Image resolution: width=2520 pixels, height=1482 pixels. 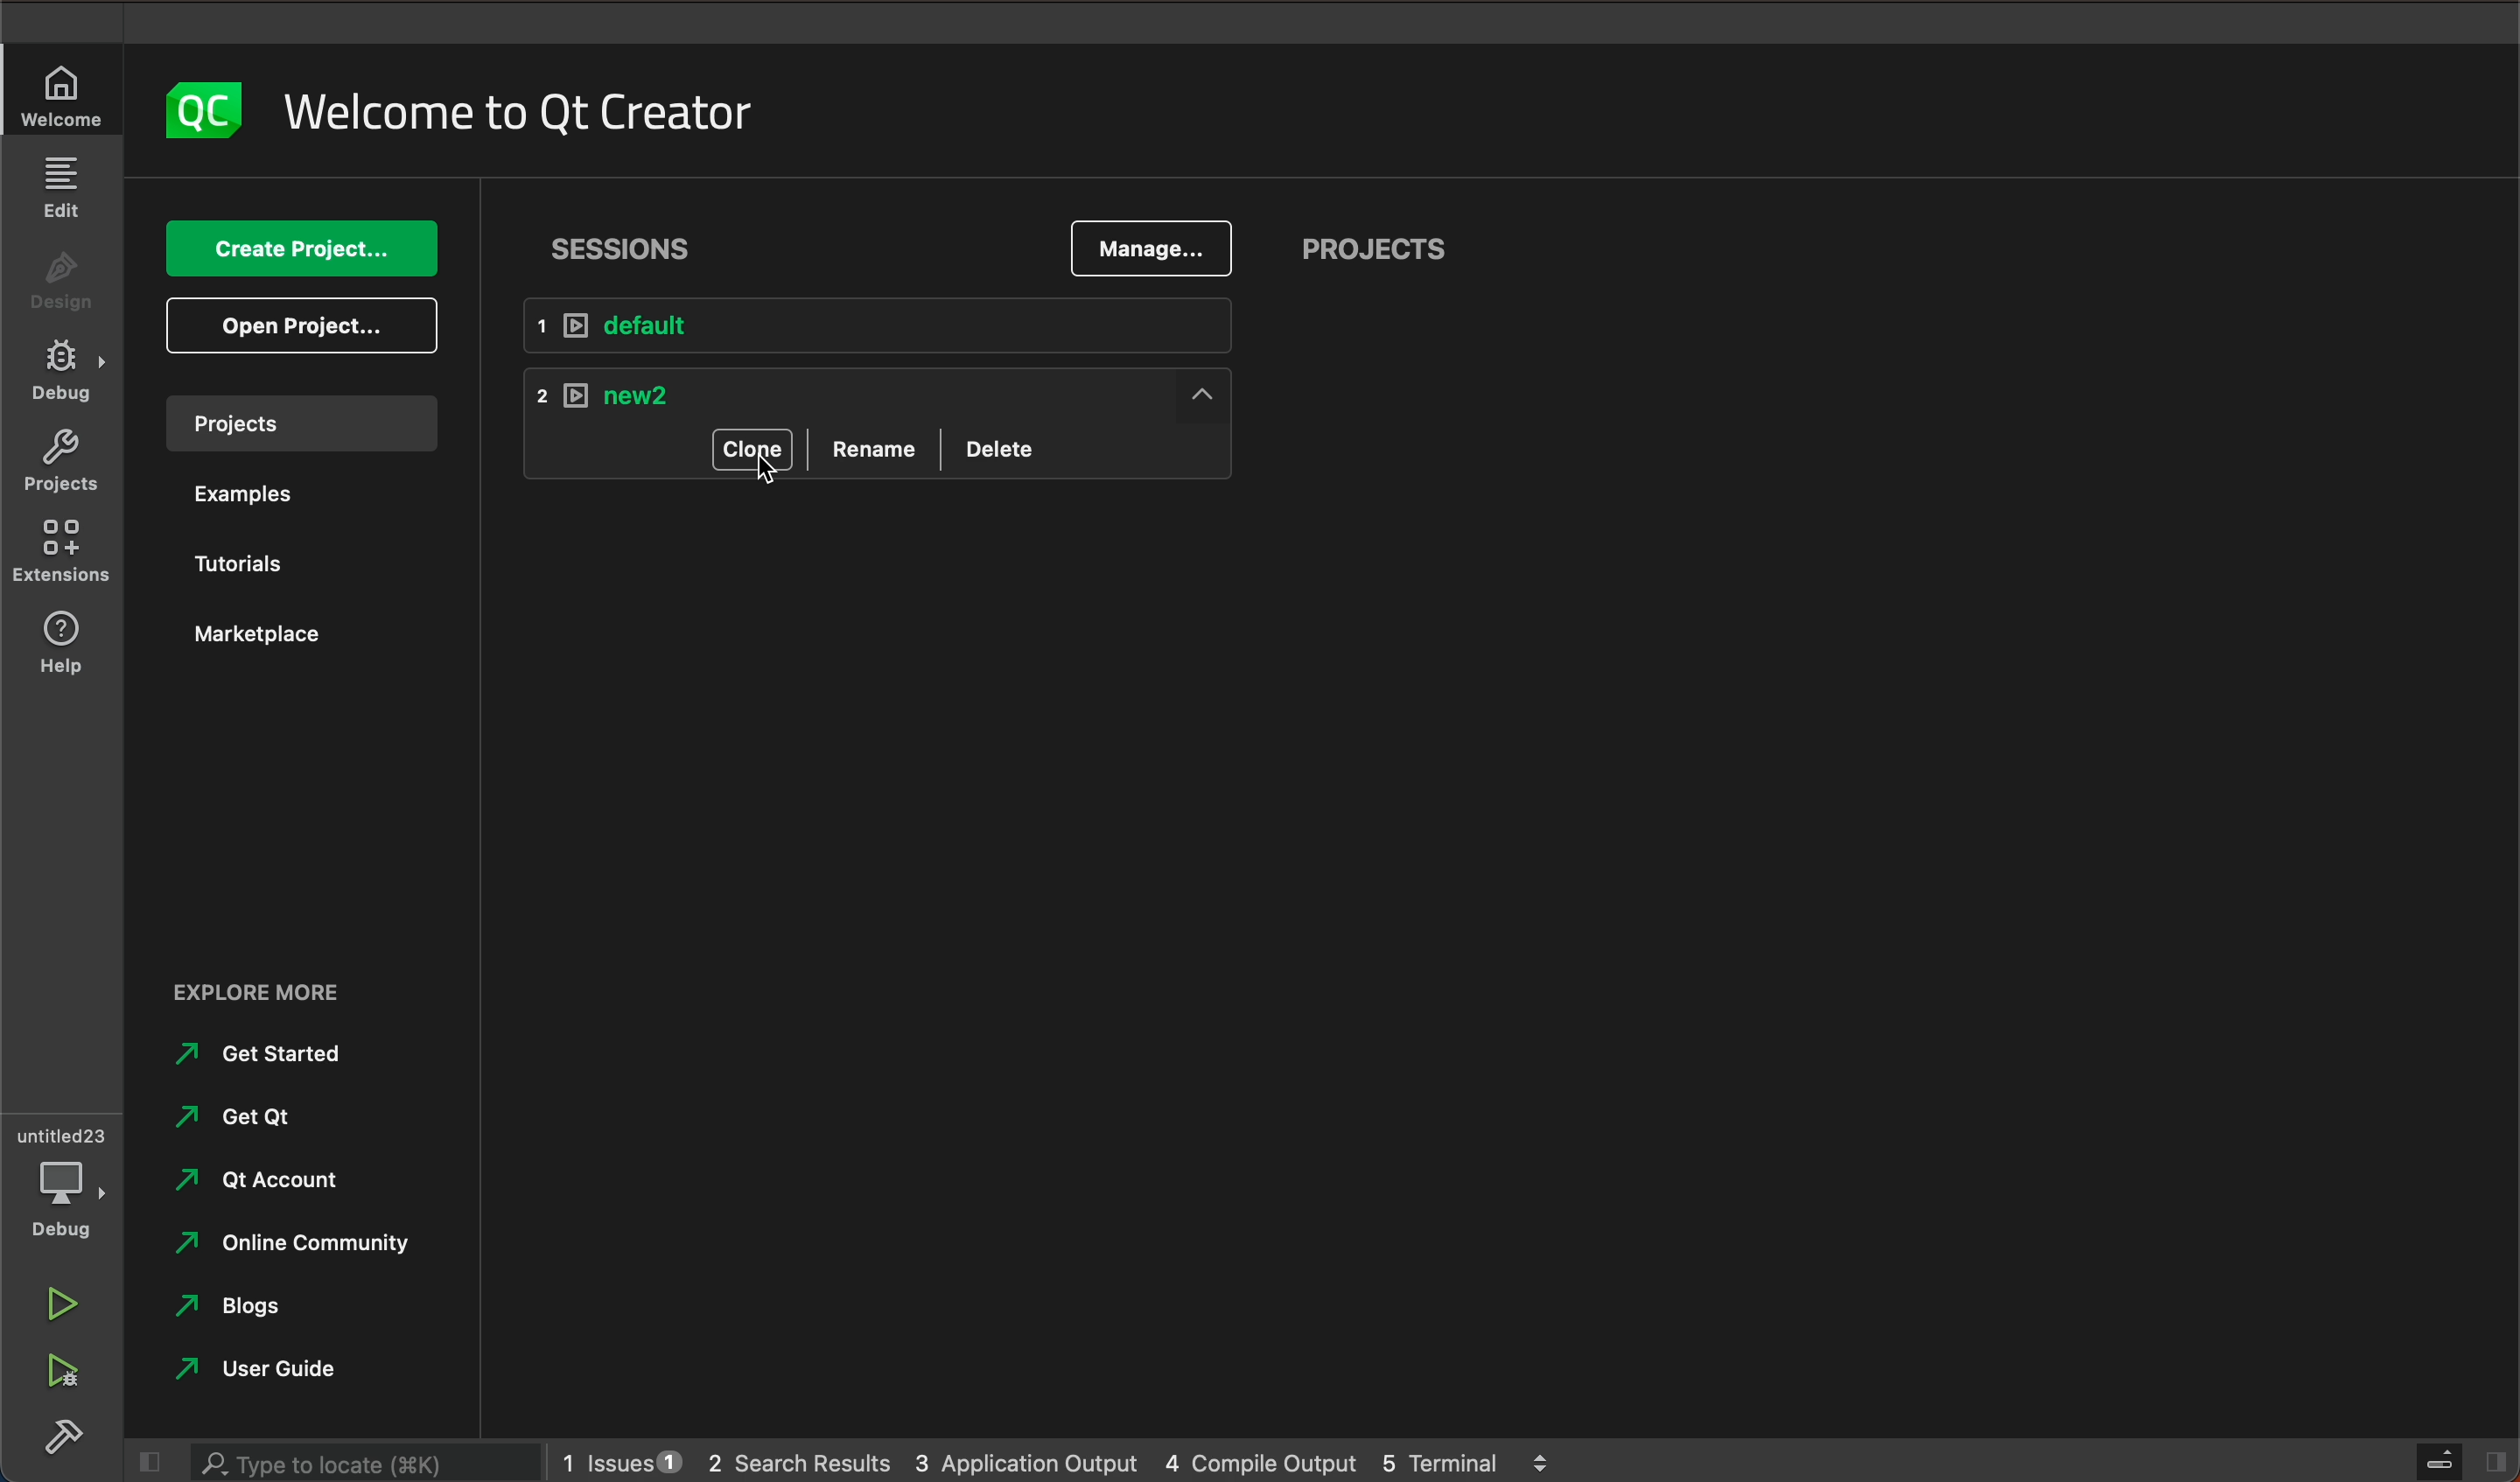 What do you see at coordinates (254, 633) in the screenshot?
I see `marketplace` at bounding box center [254, 633].